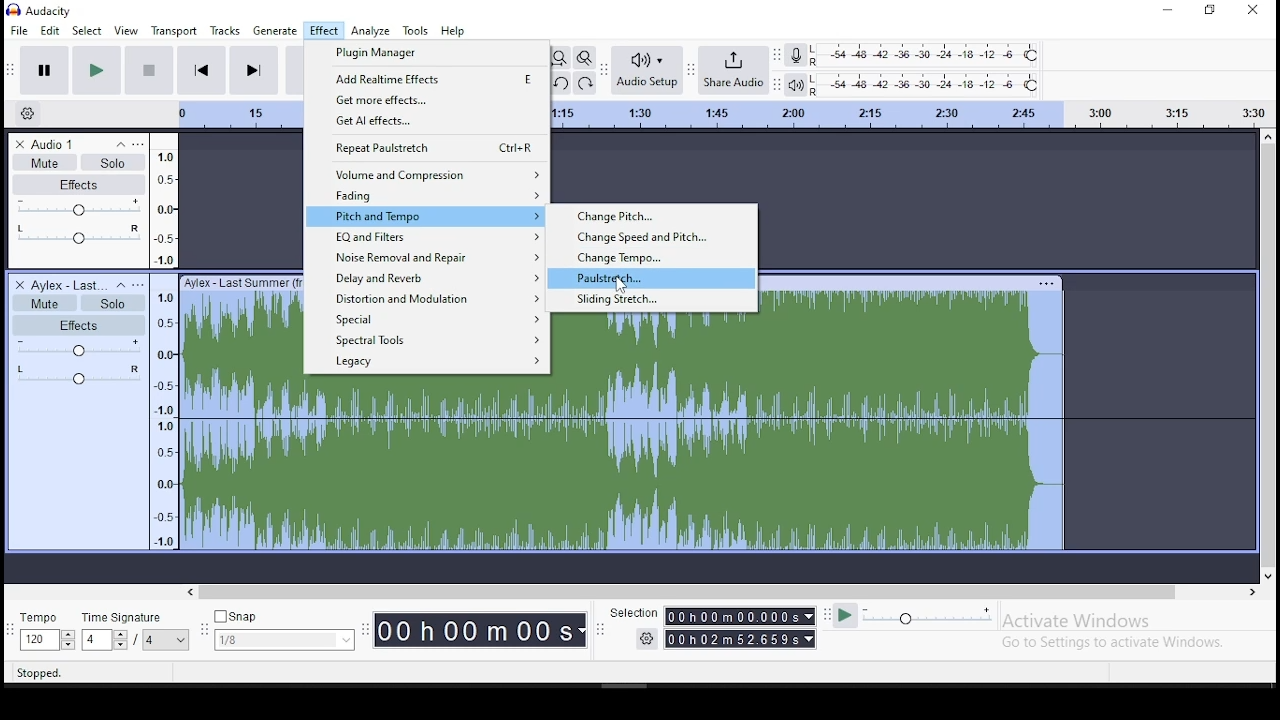 The image size is (1280, 720). Describe the element at coordinates (116, 163) in the screenshot. I see `solo` at that location.